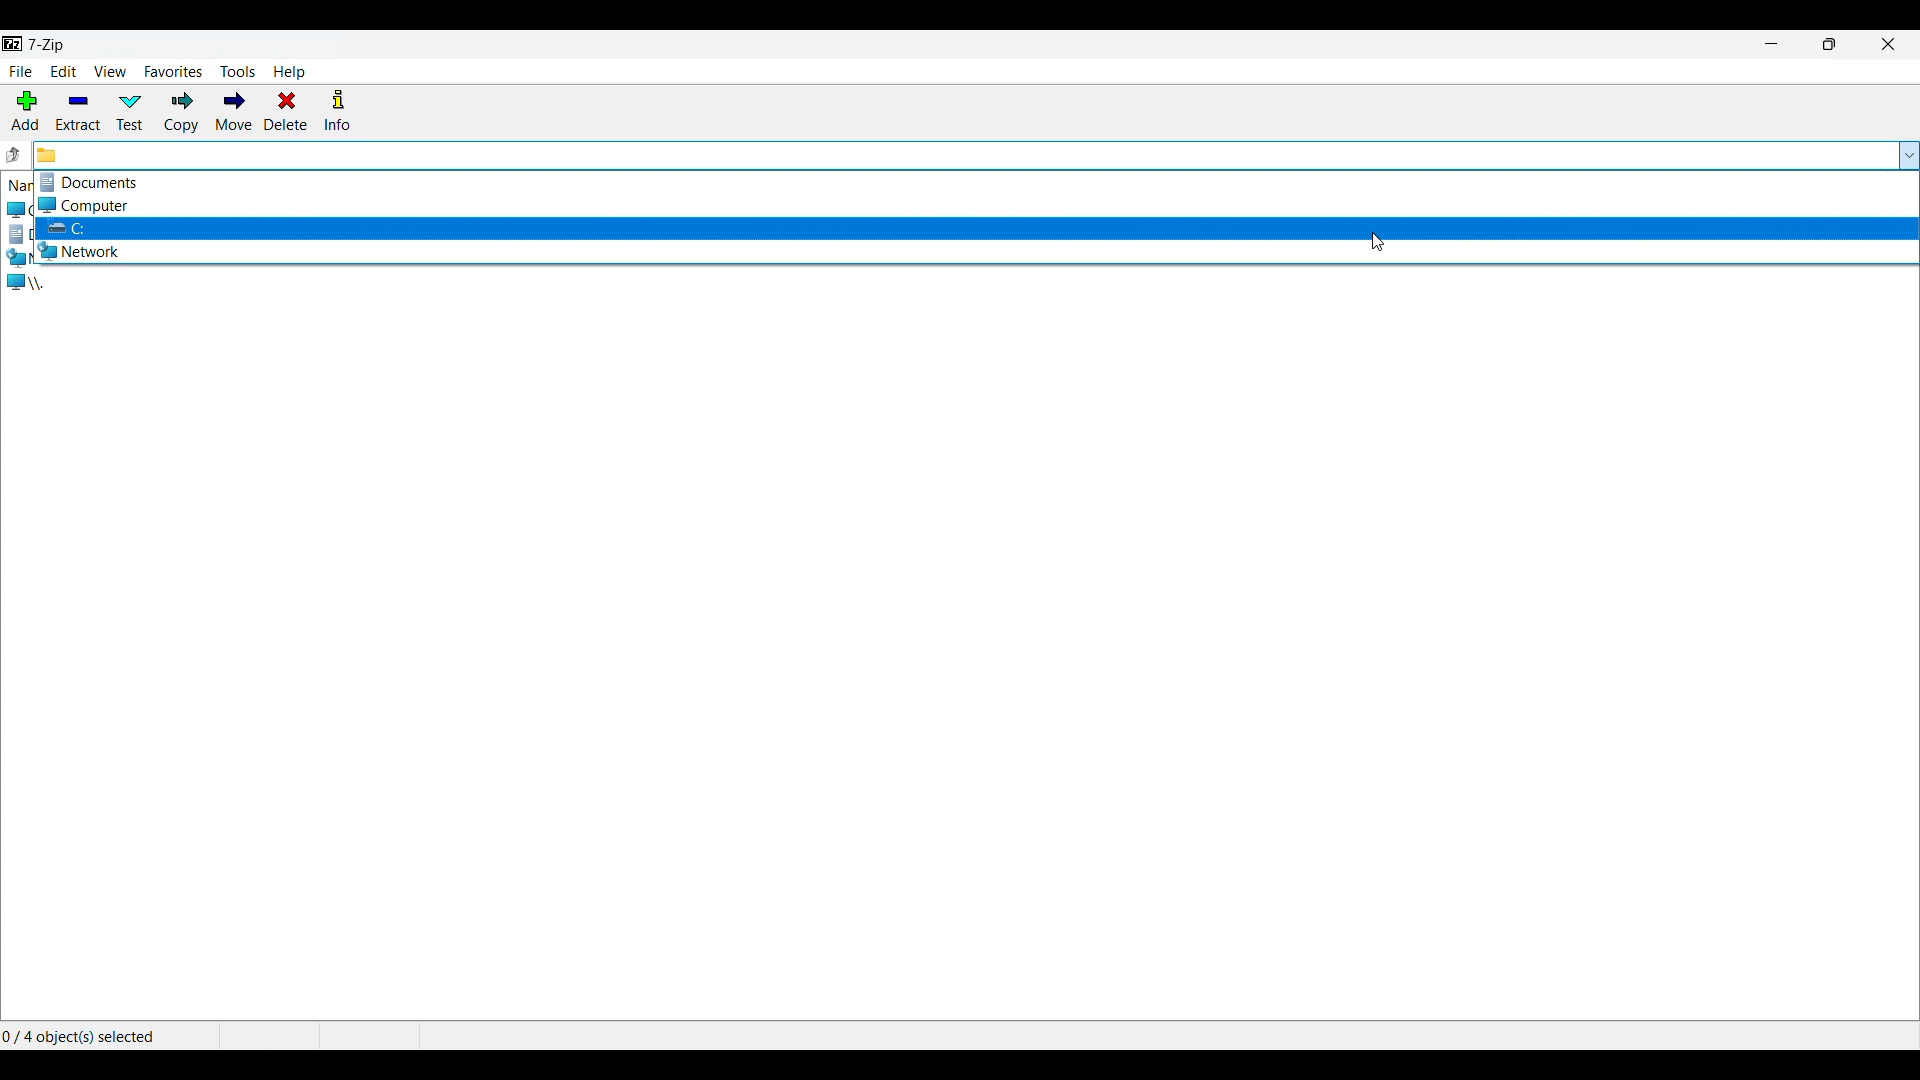 This screenshot has width=1920, height=1080. I want to click on Help menu, so click(288, 72).